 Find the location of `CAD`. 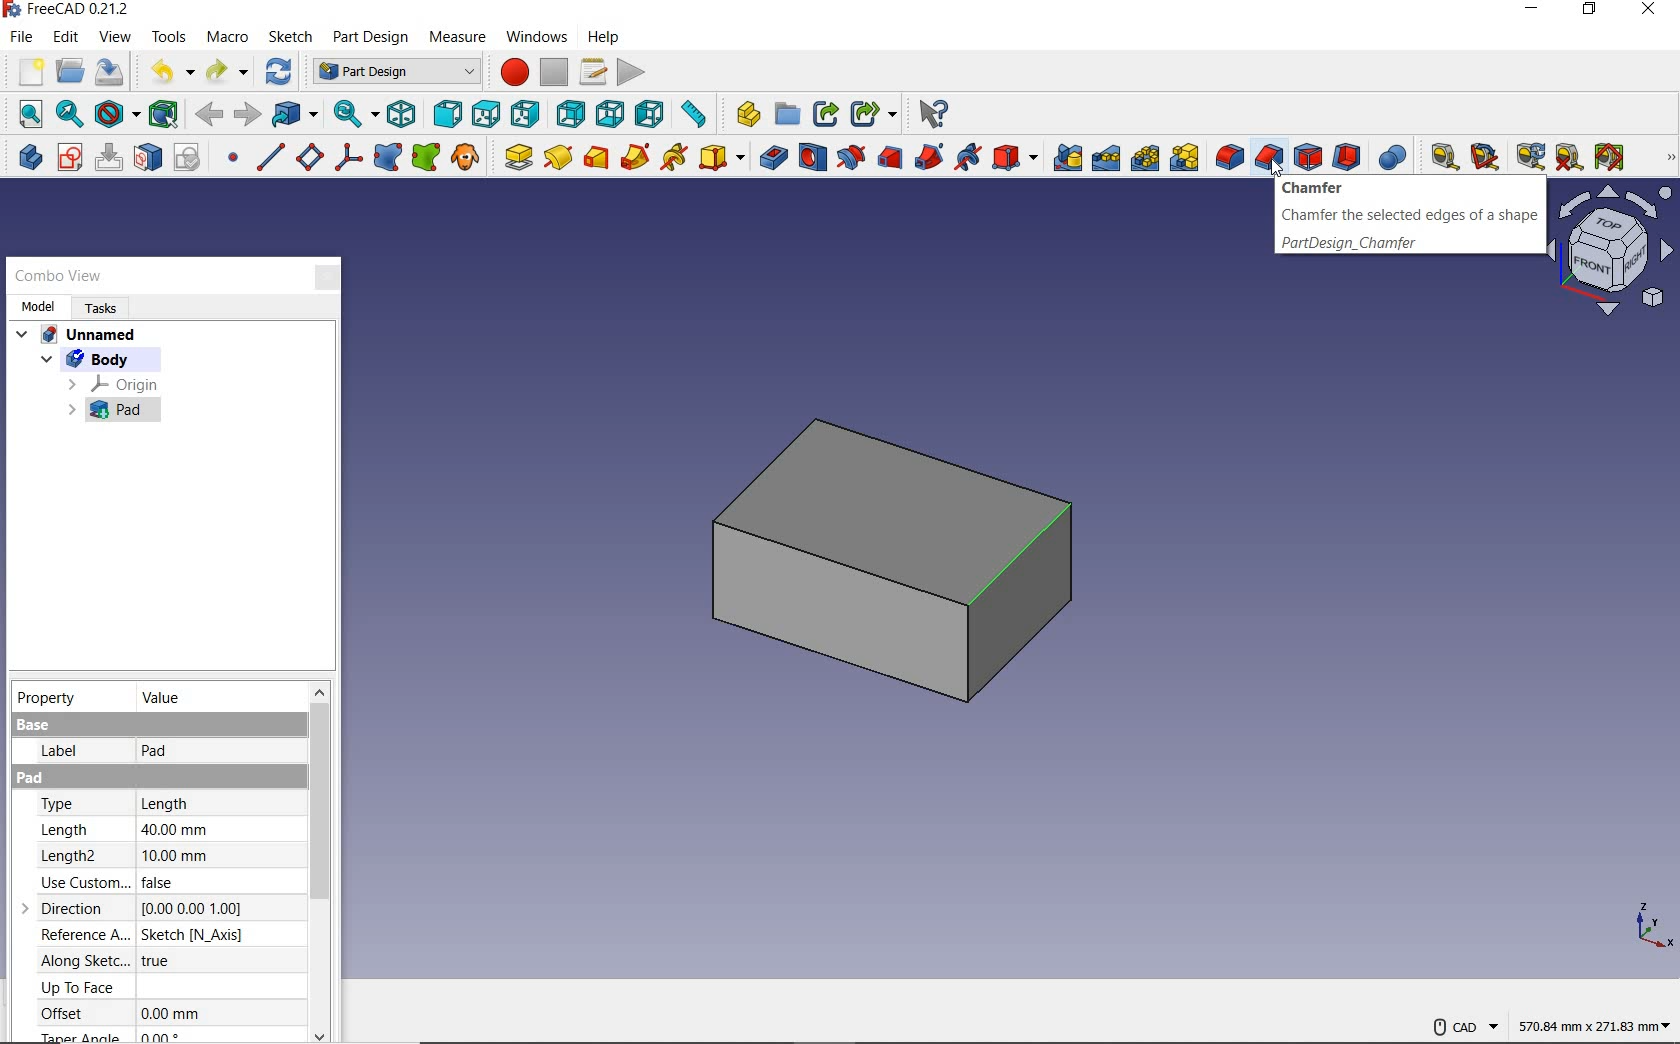

CAD is located at coordinates (1463, 1028).